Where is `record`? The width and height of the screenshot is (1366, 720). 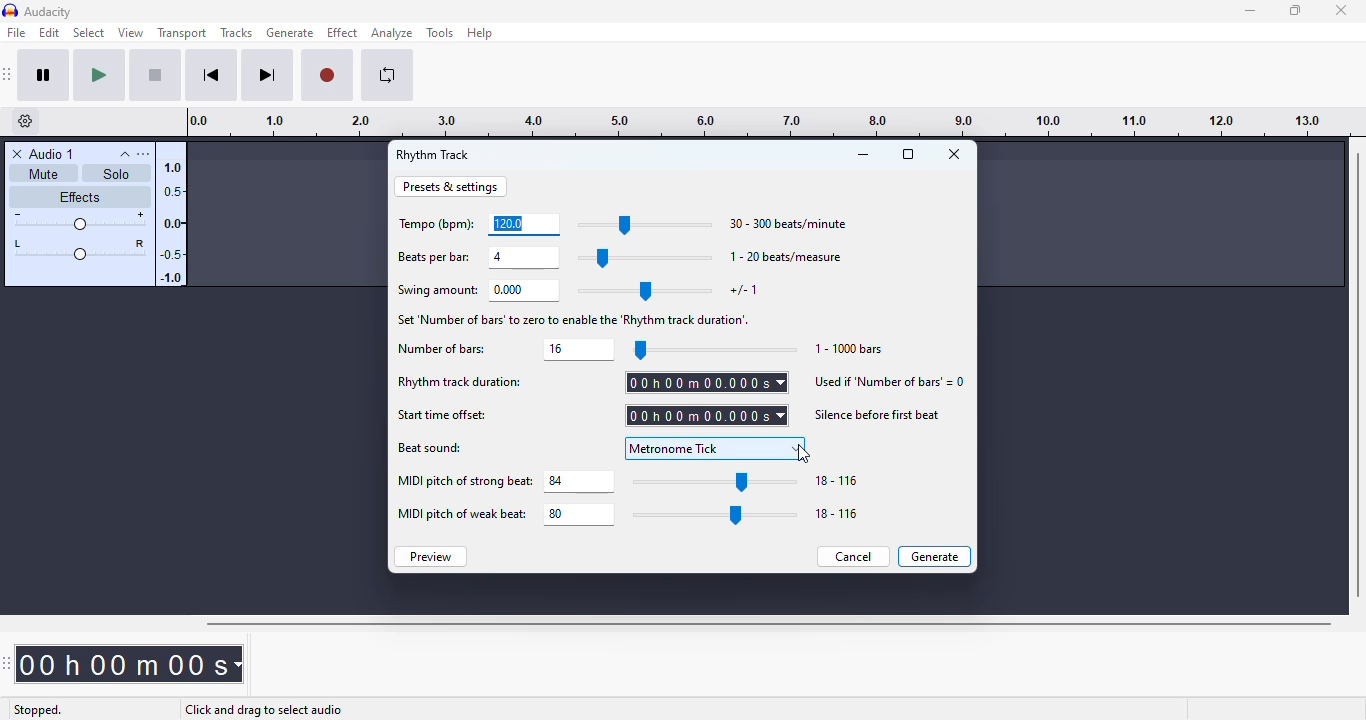
record is located at coordinates (328, 75).